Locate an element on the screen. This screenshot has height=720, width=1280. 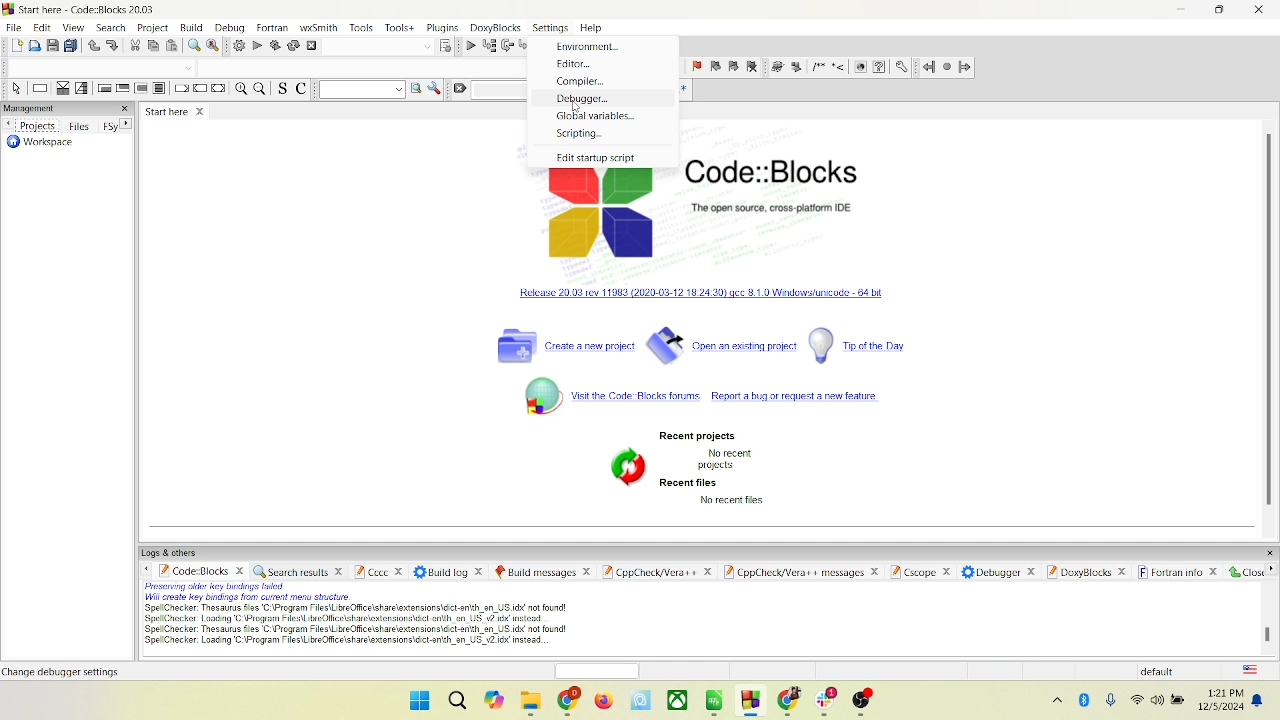
next line is located at coordinates (508, 46).